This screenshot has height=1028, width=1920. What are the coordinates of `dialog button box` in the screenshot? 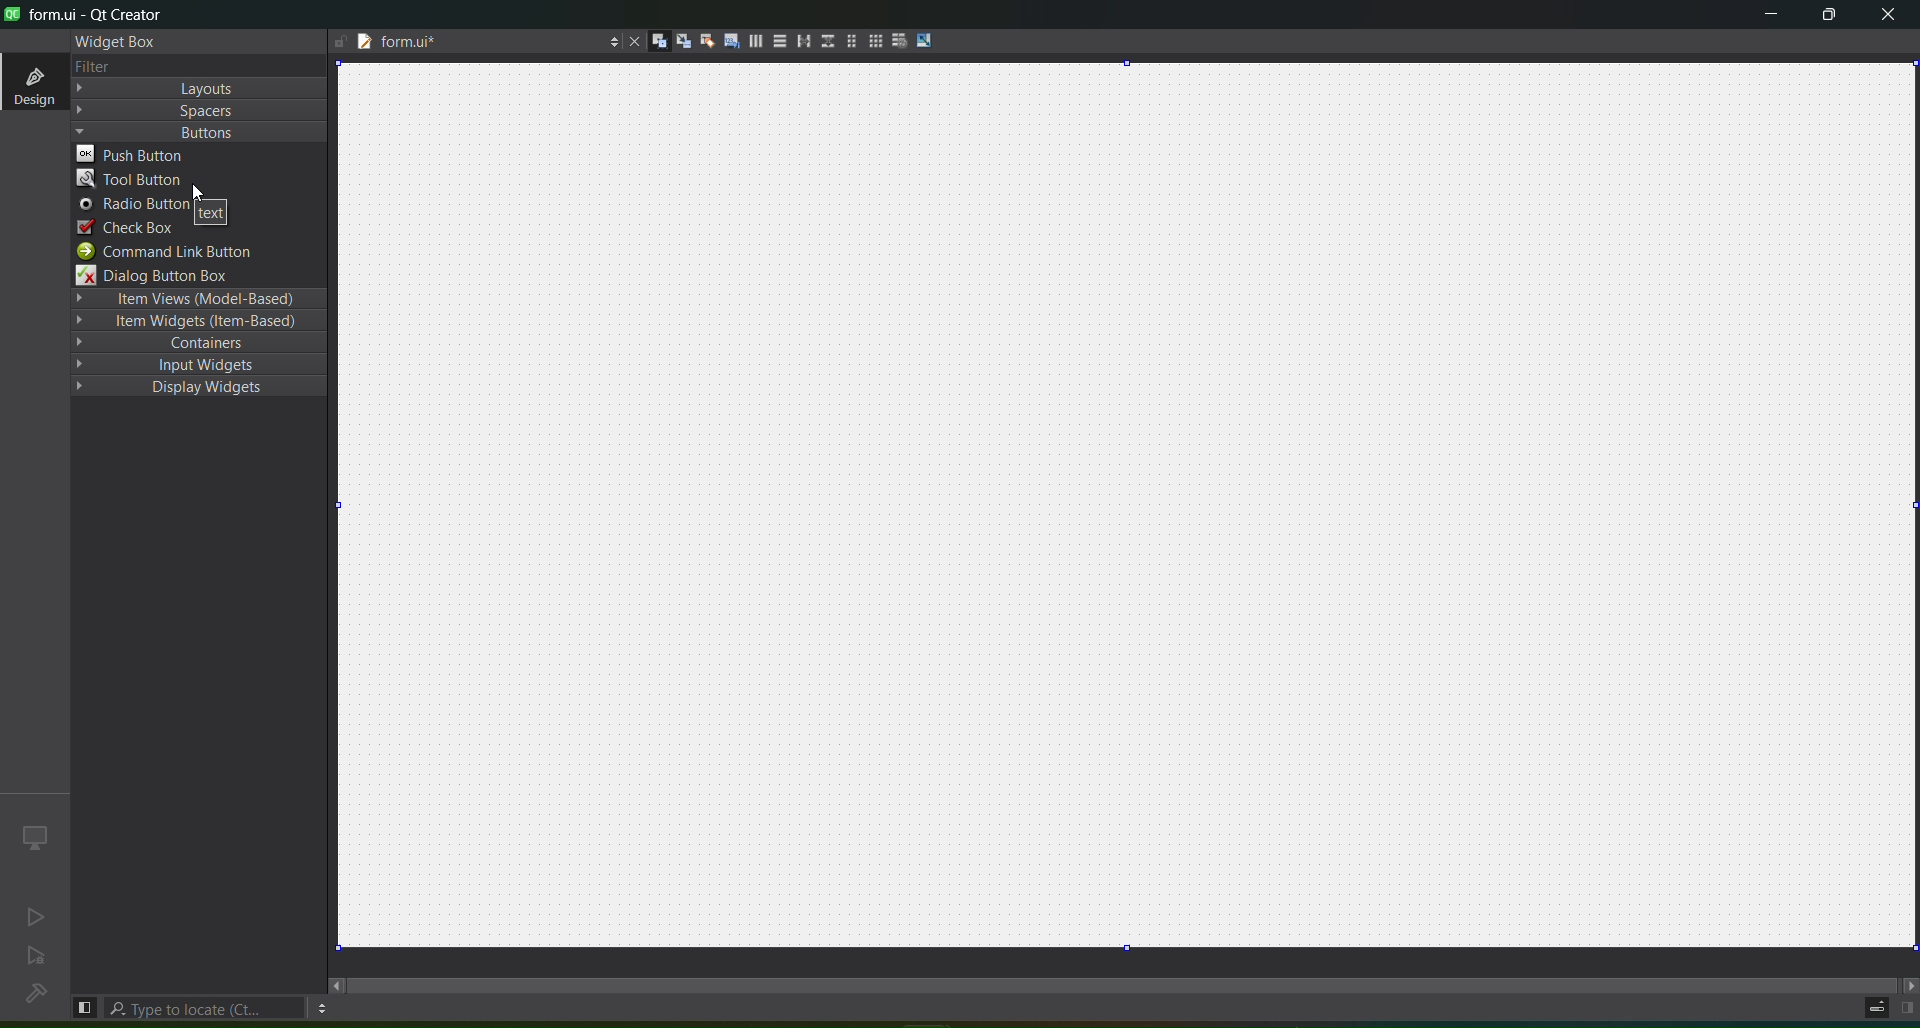 It's located at (192, 274).